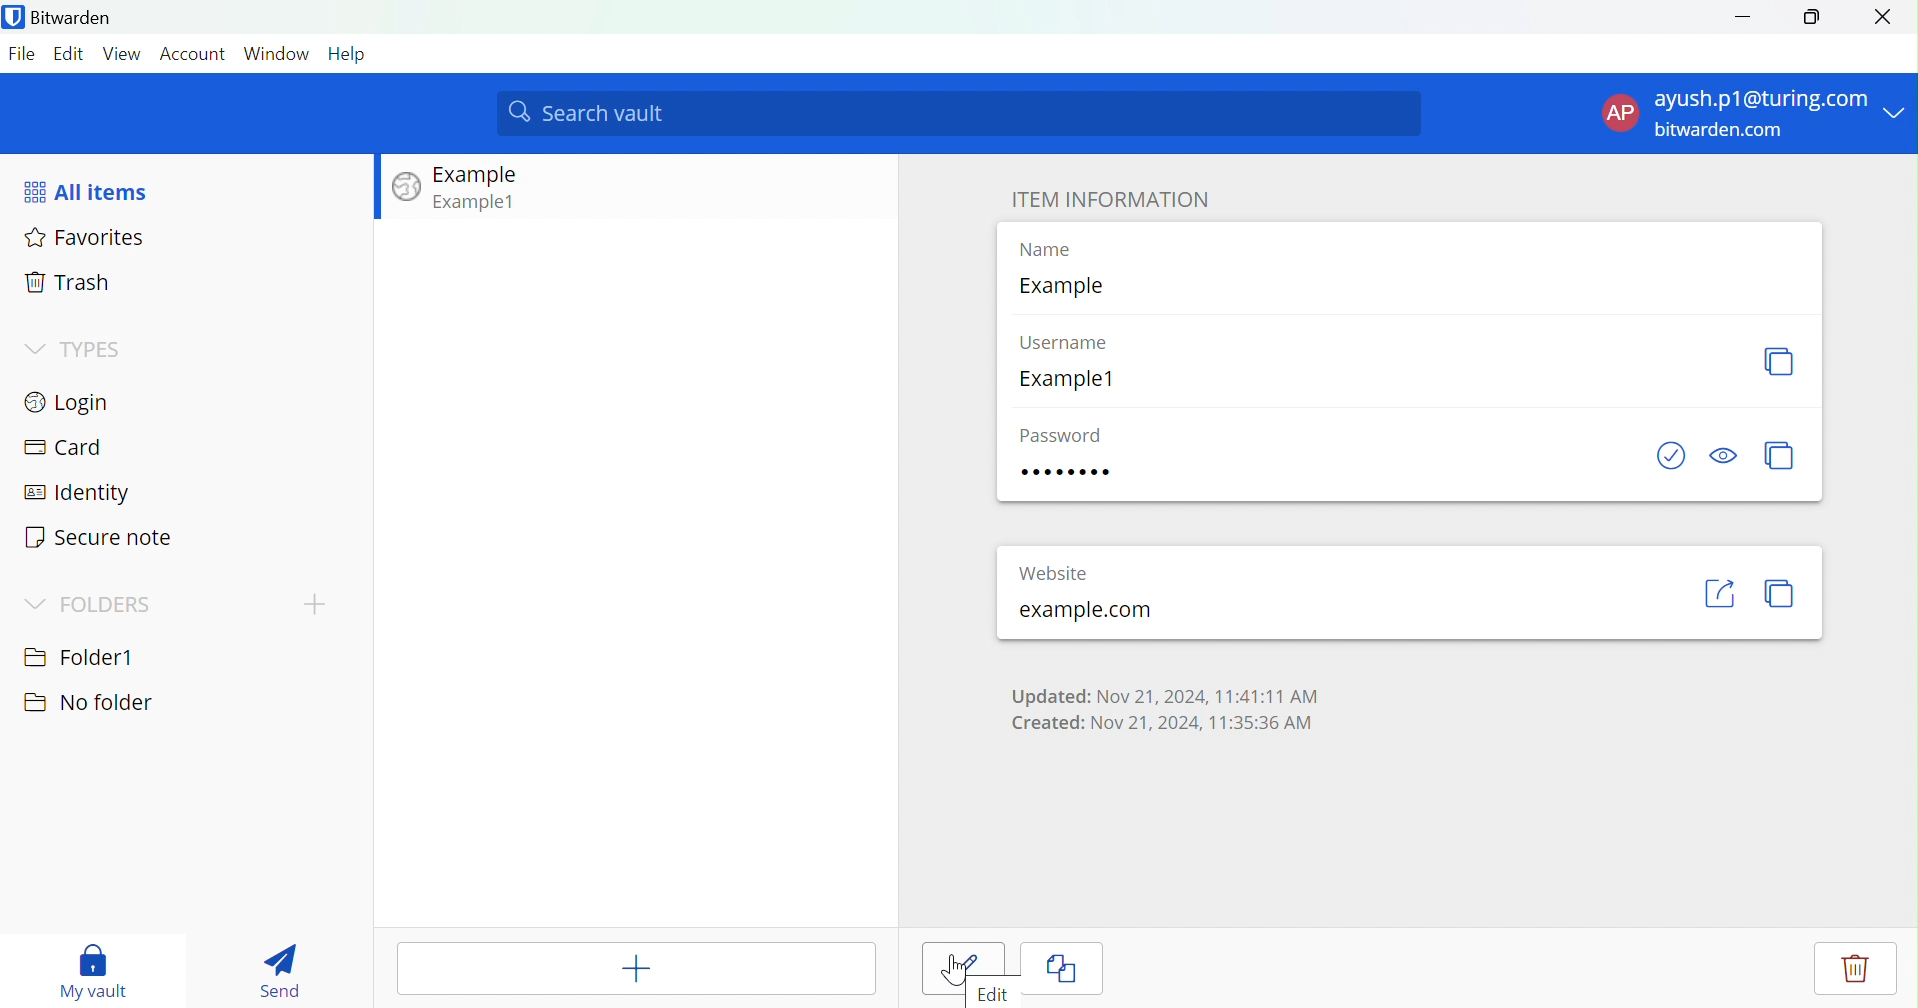 Image resolution: width=1918 pixels, height=1008 pixels. What do you see at coordinates (956, 966) in the screenshot?
I see `Cursor` at bounding box center [956, 966].